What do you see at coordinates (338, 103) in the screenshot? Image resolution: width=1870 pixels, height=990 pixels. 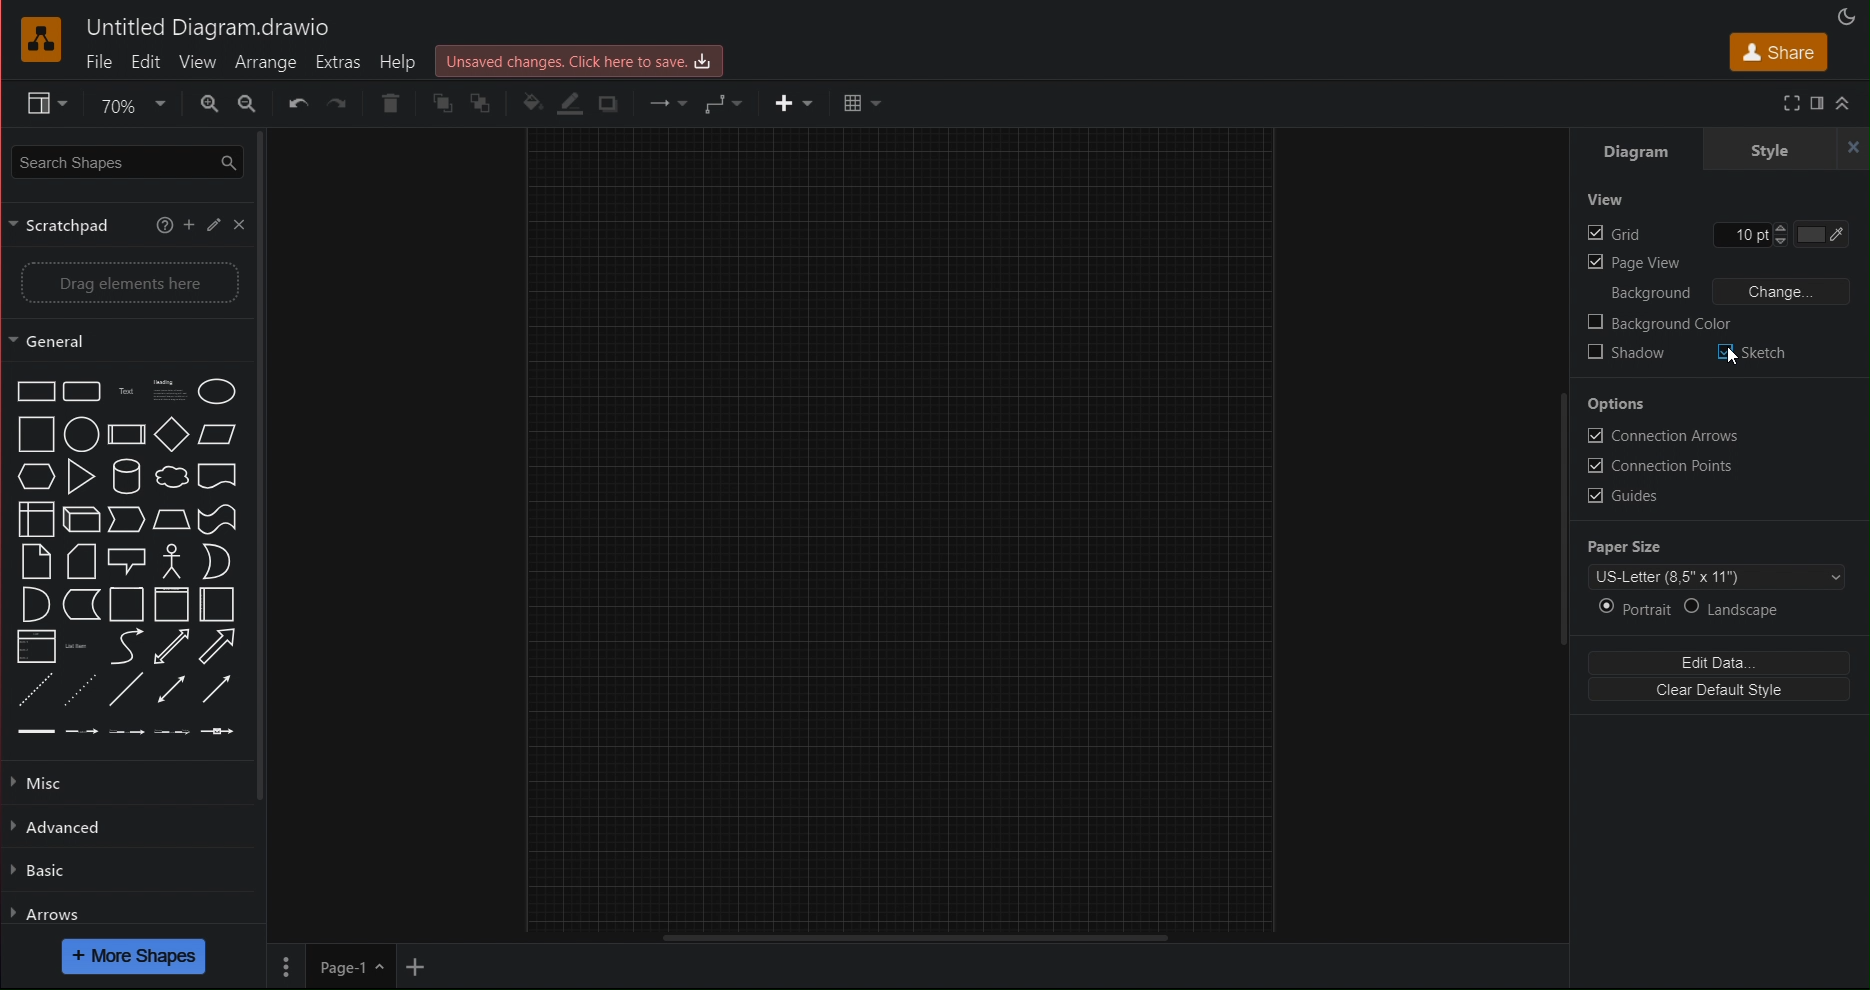 I see `Redo` at bounding box center [338, 103].